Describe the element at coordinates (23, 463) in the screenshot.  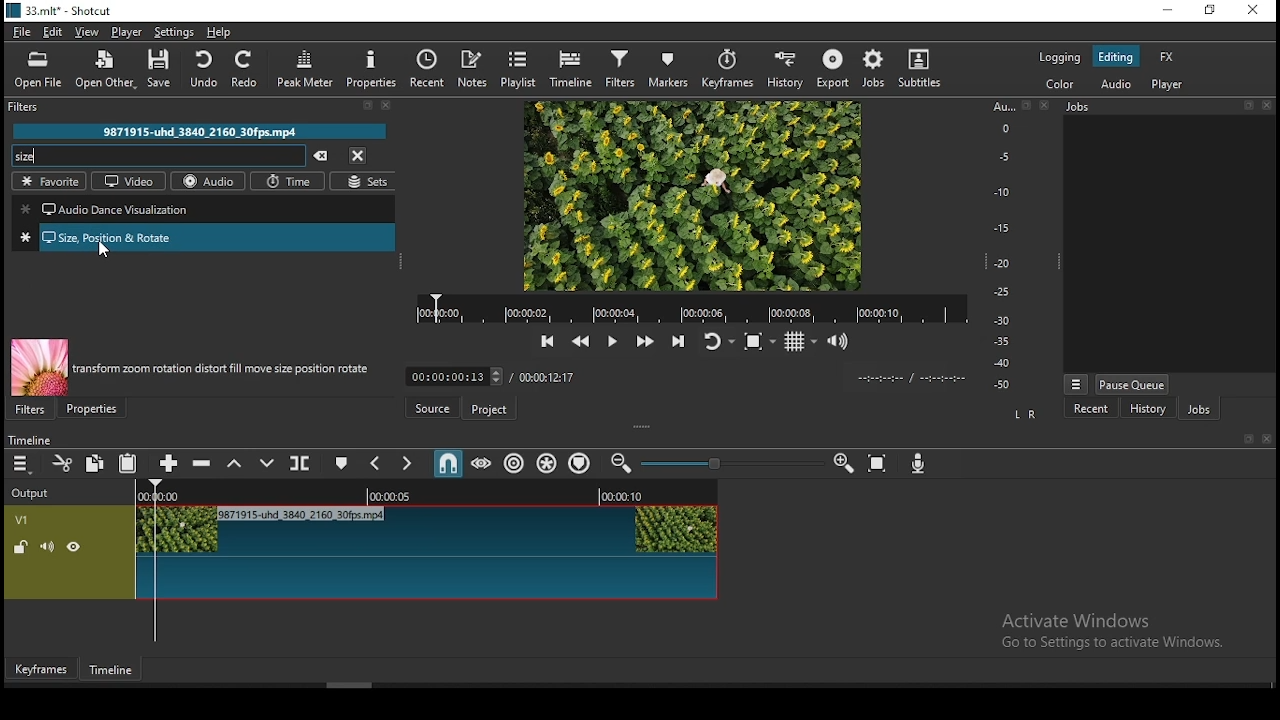
I see `timeline menu` at that location.